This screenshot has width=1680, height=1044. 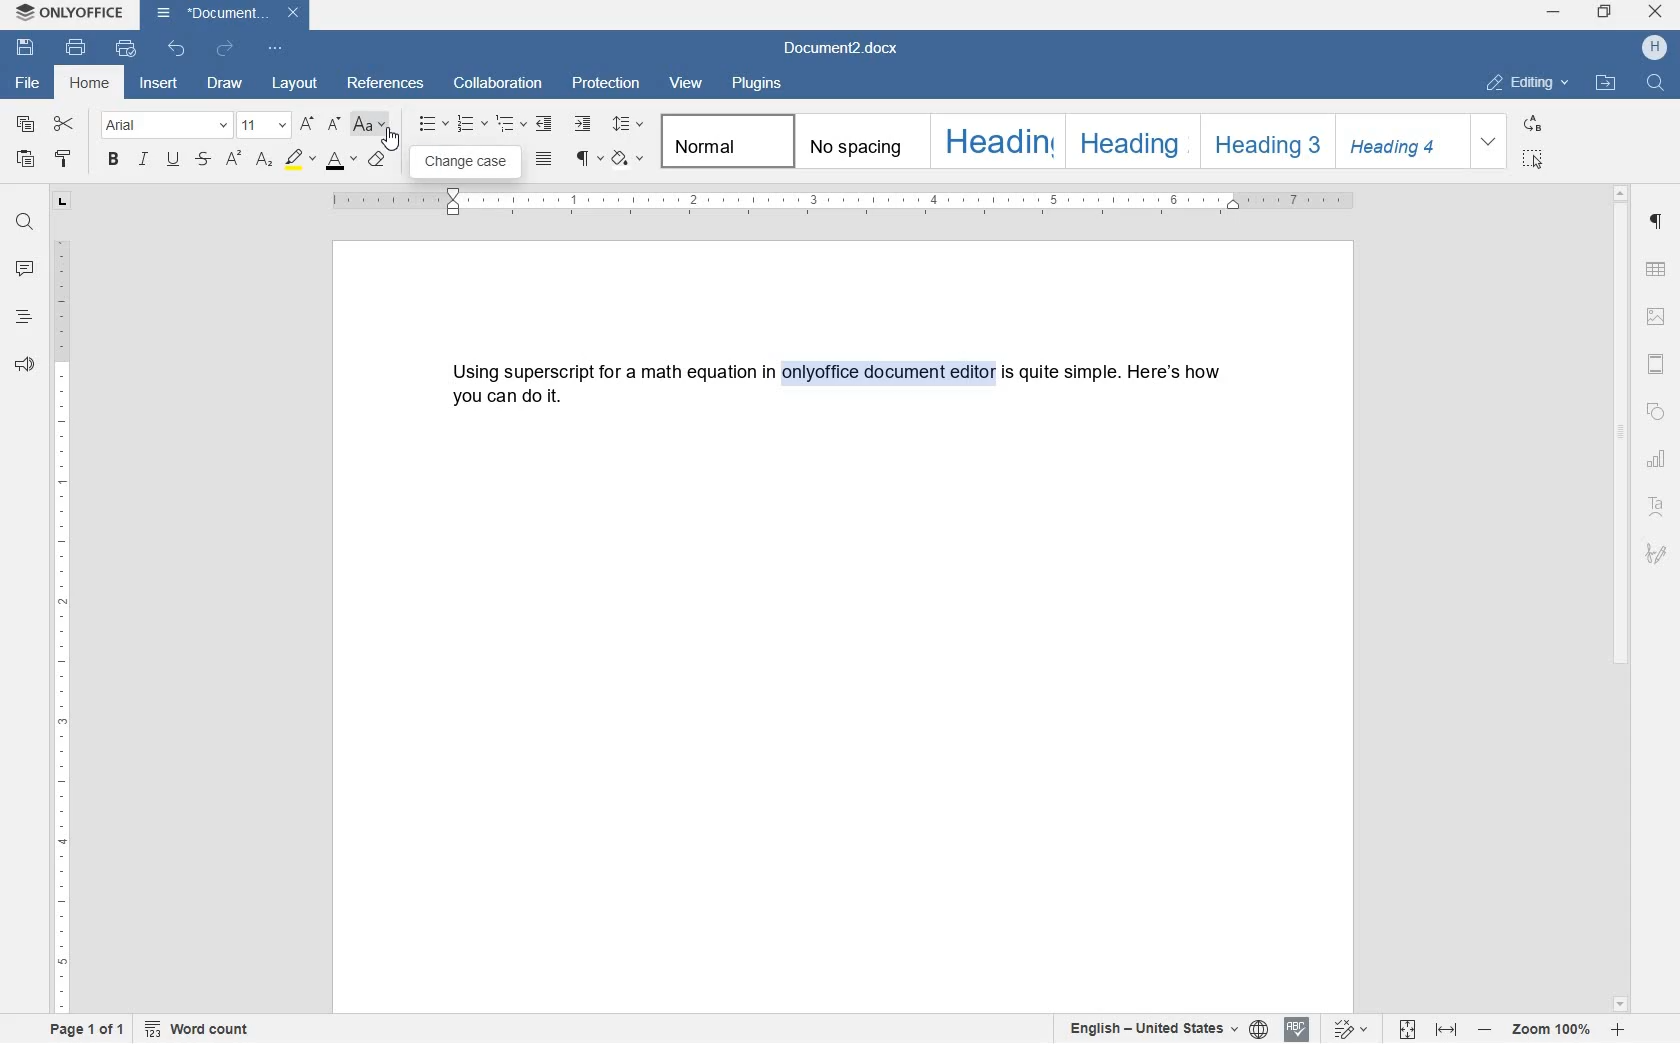 I want to click on bold, so click(x=112, y=160).